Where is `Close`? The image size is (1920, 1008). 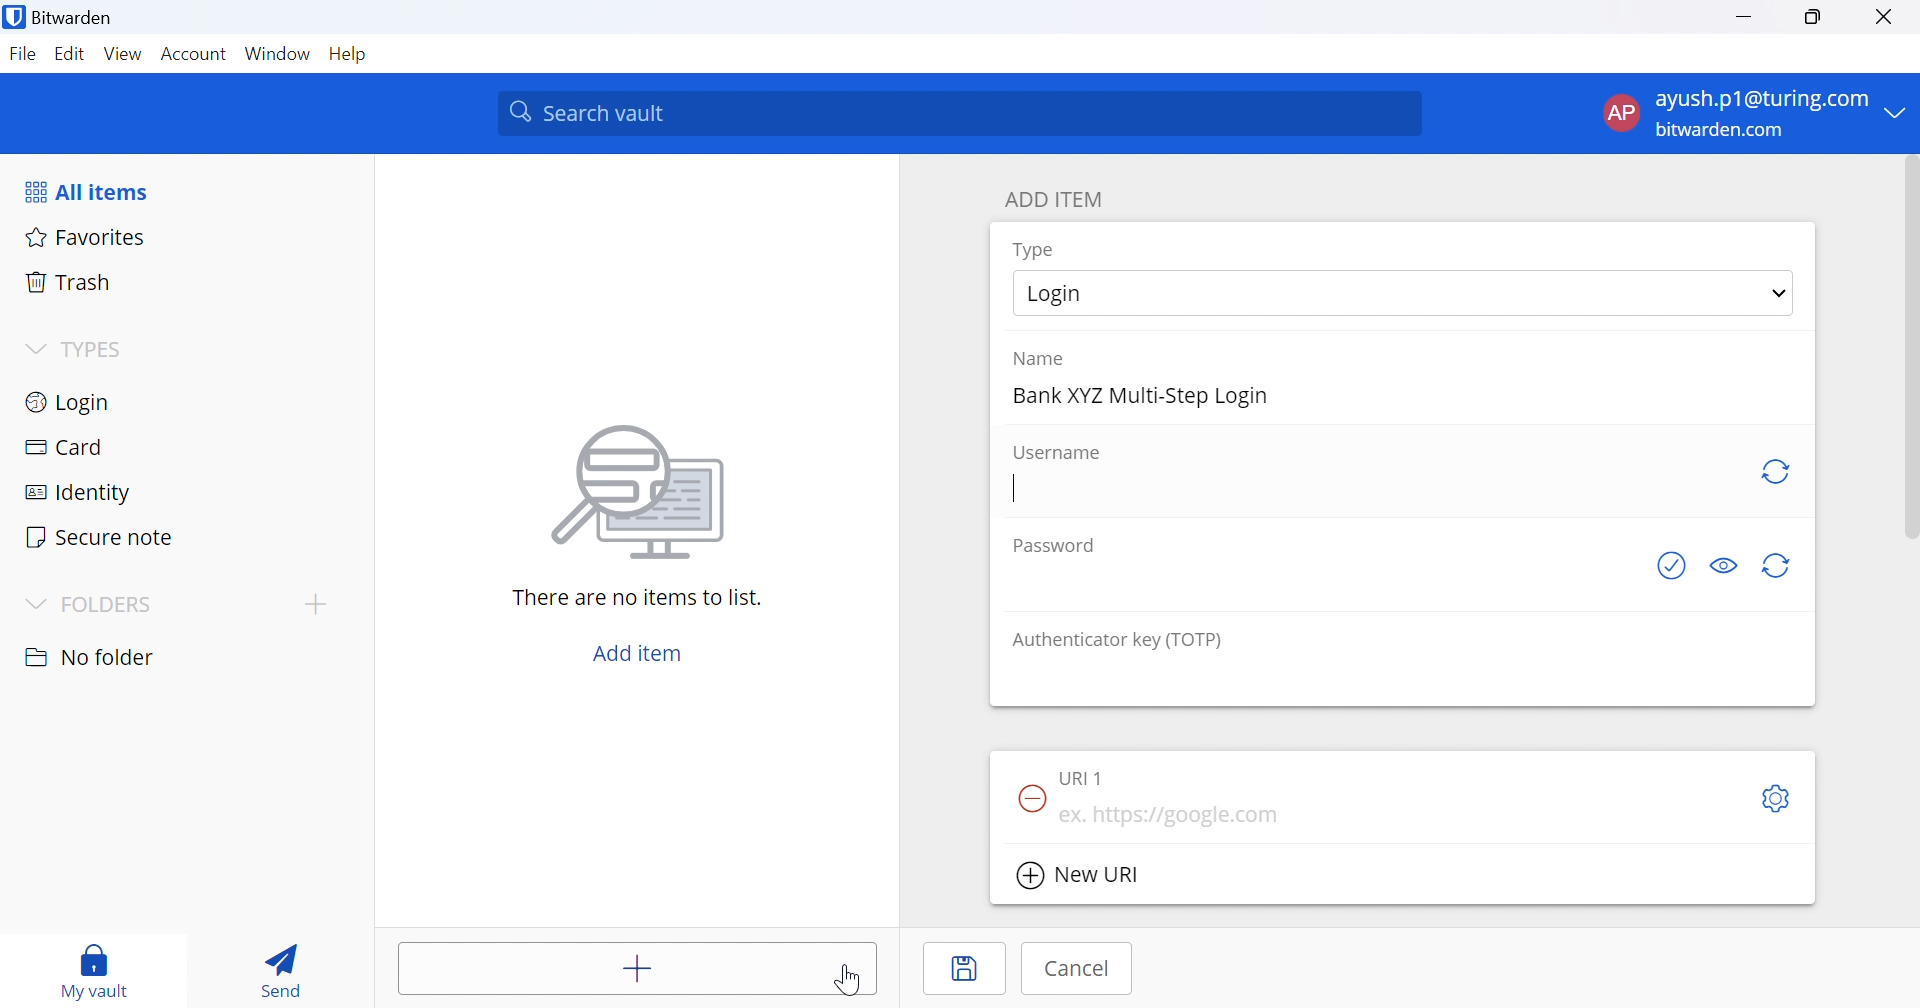
Close is located at coordinates (1887, 19).